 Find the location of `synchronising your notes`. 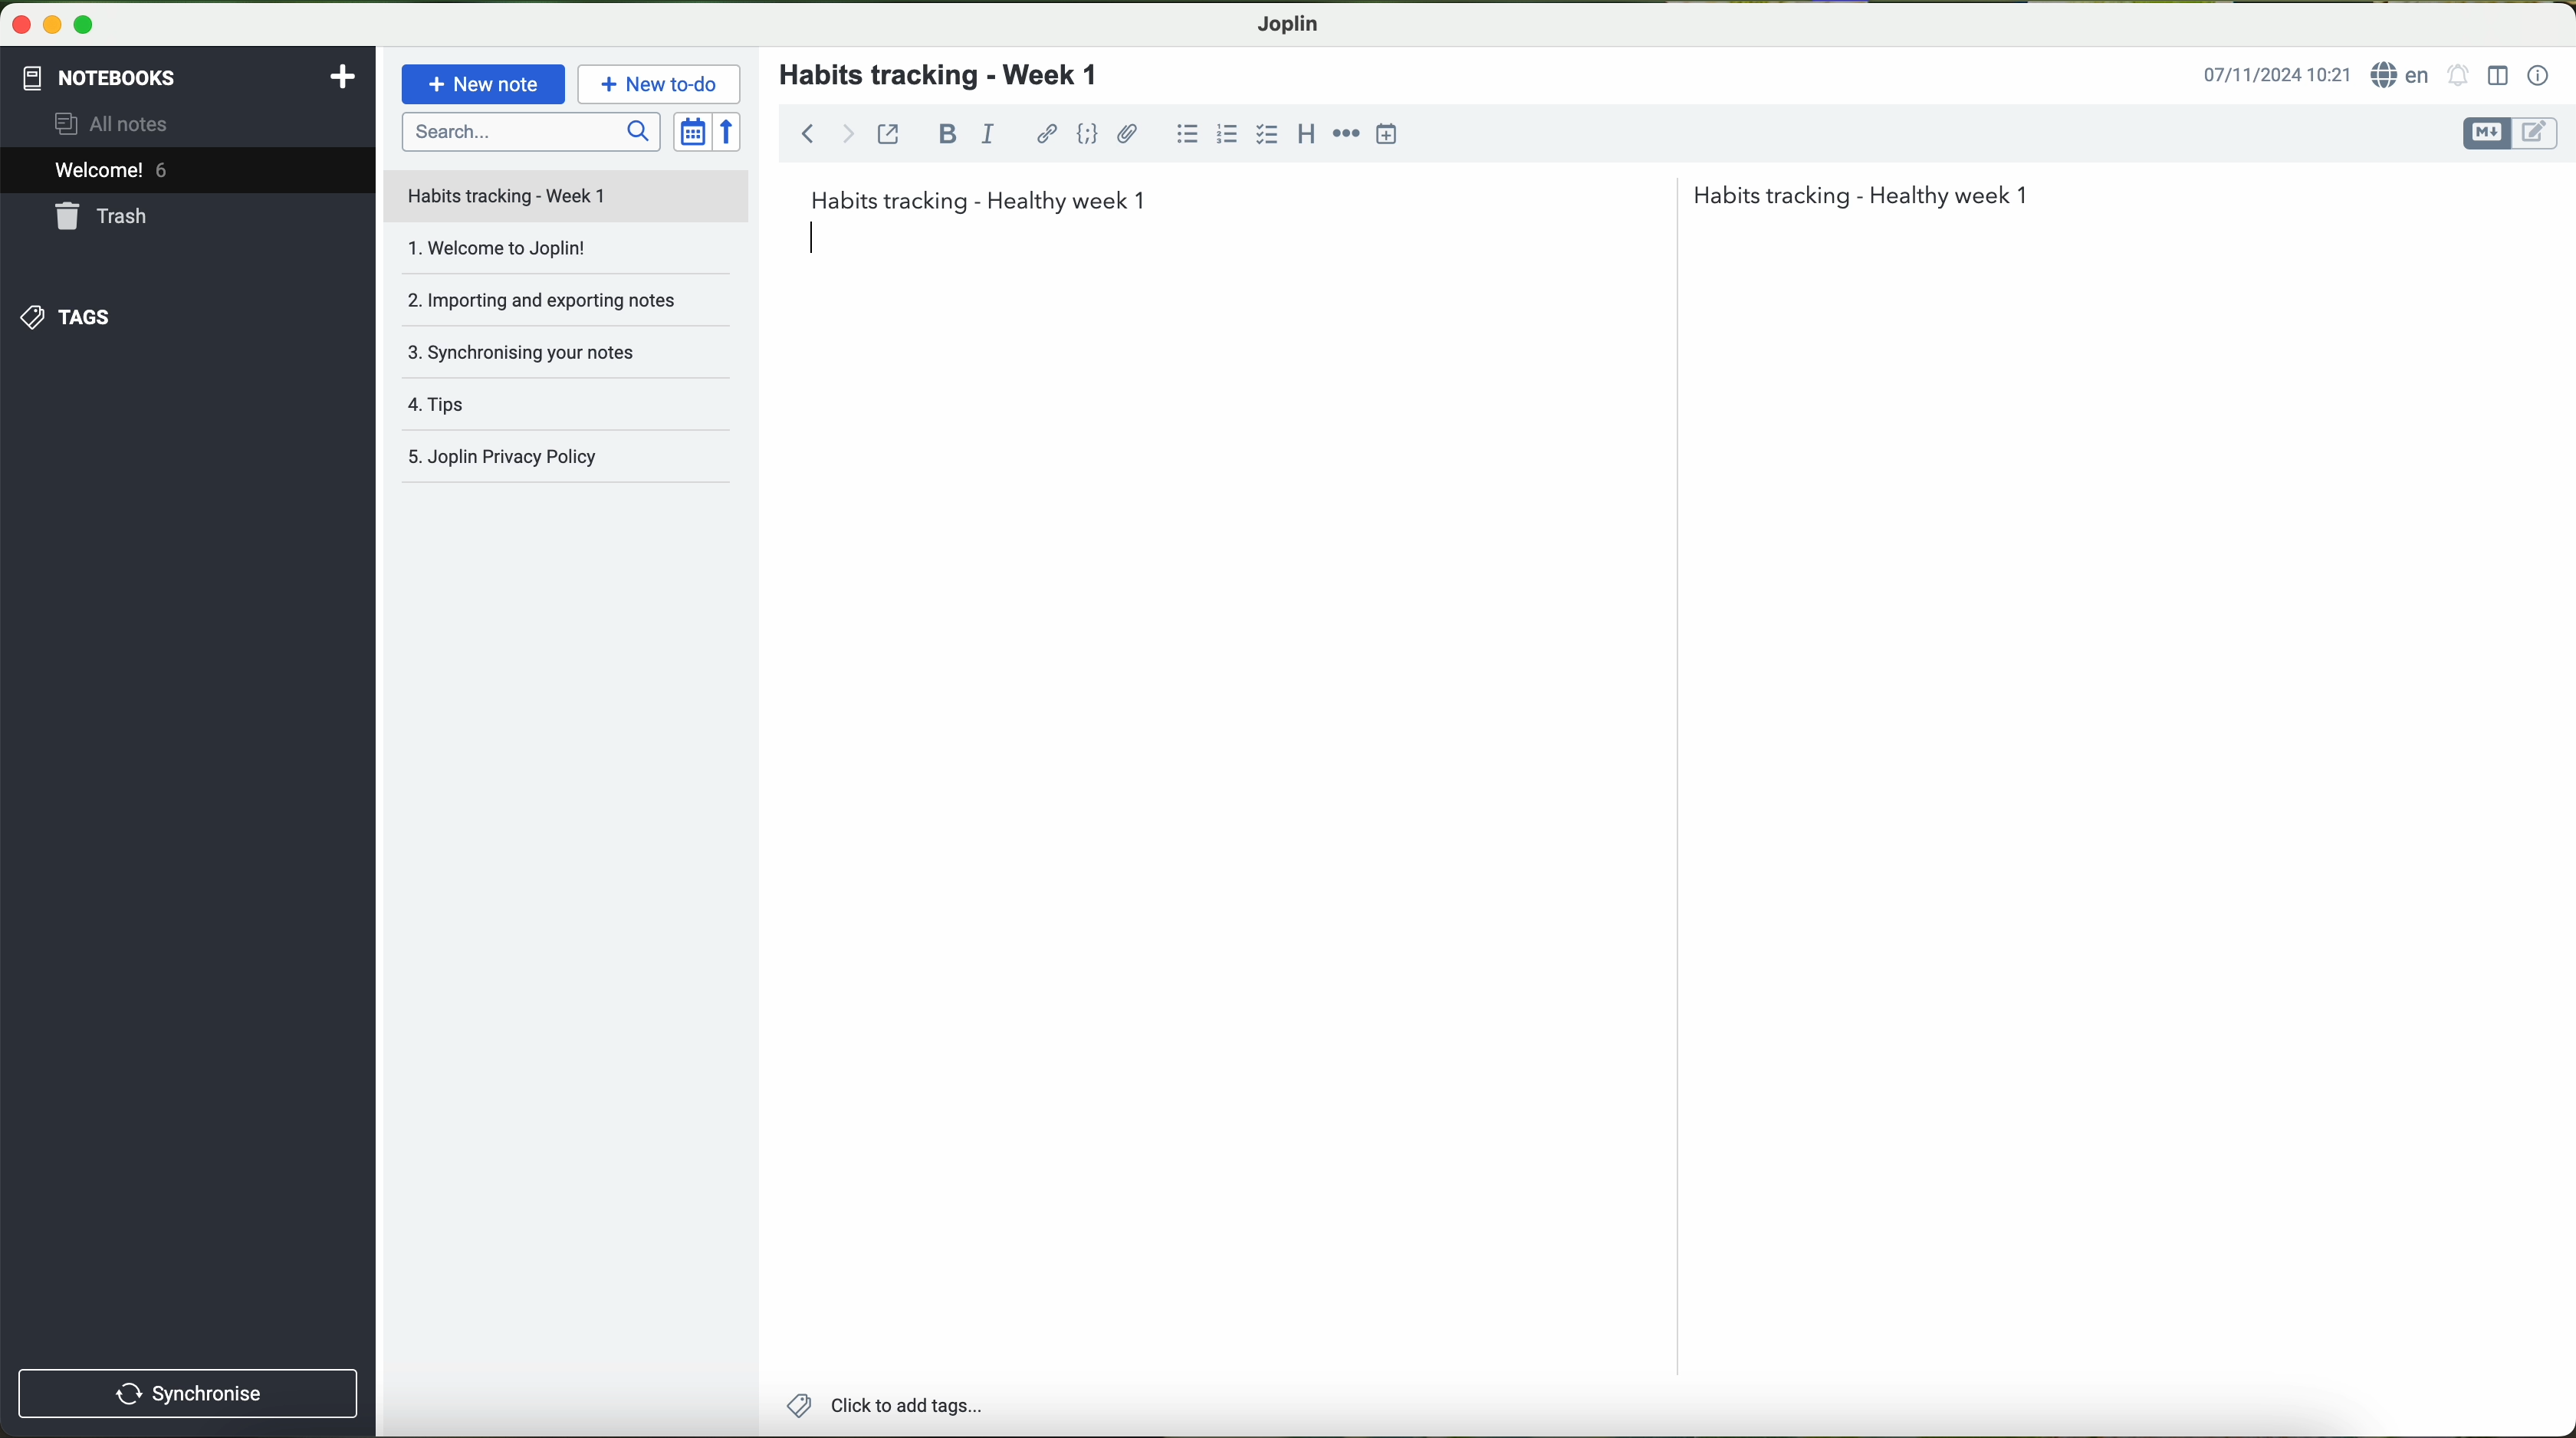

synchronising your notes is located at coordinates (574, 359).